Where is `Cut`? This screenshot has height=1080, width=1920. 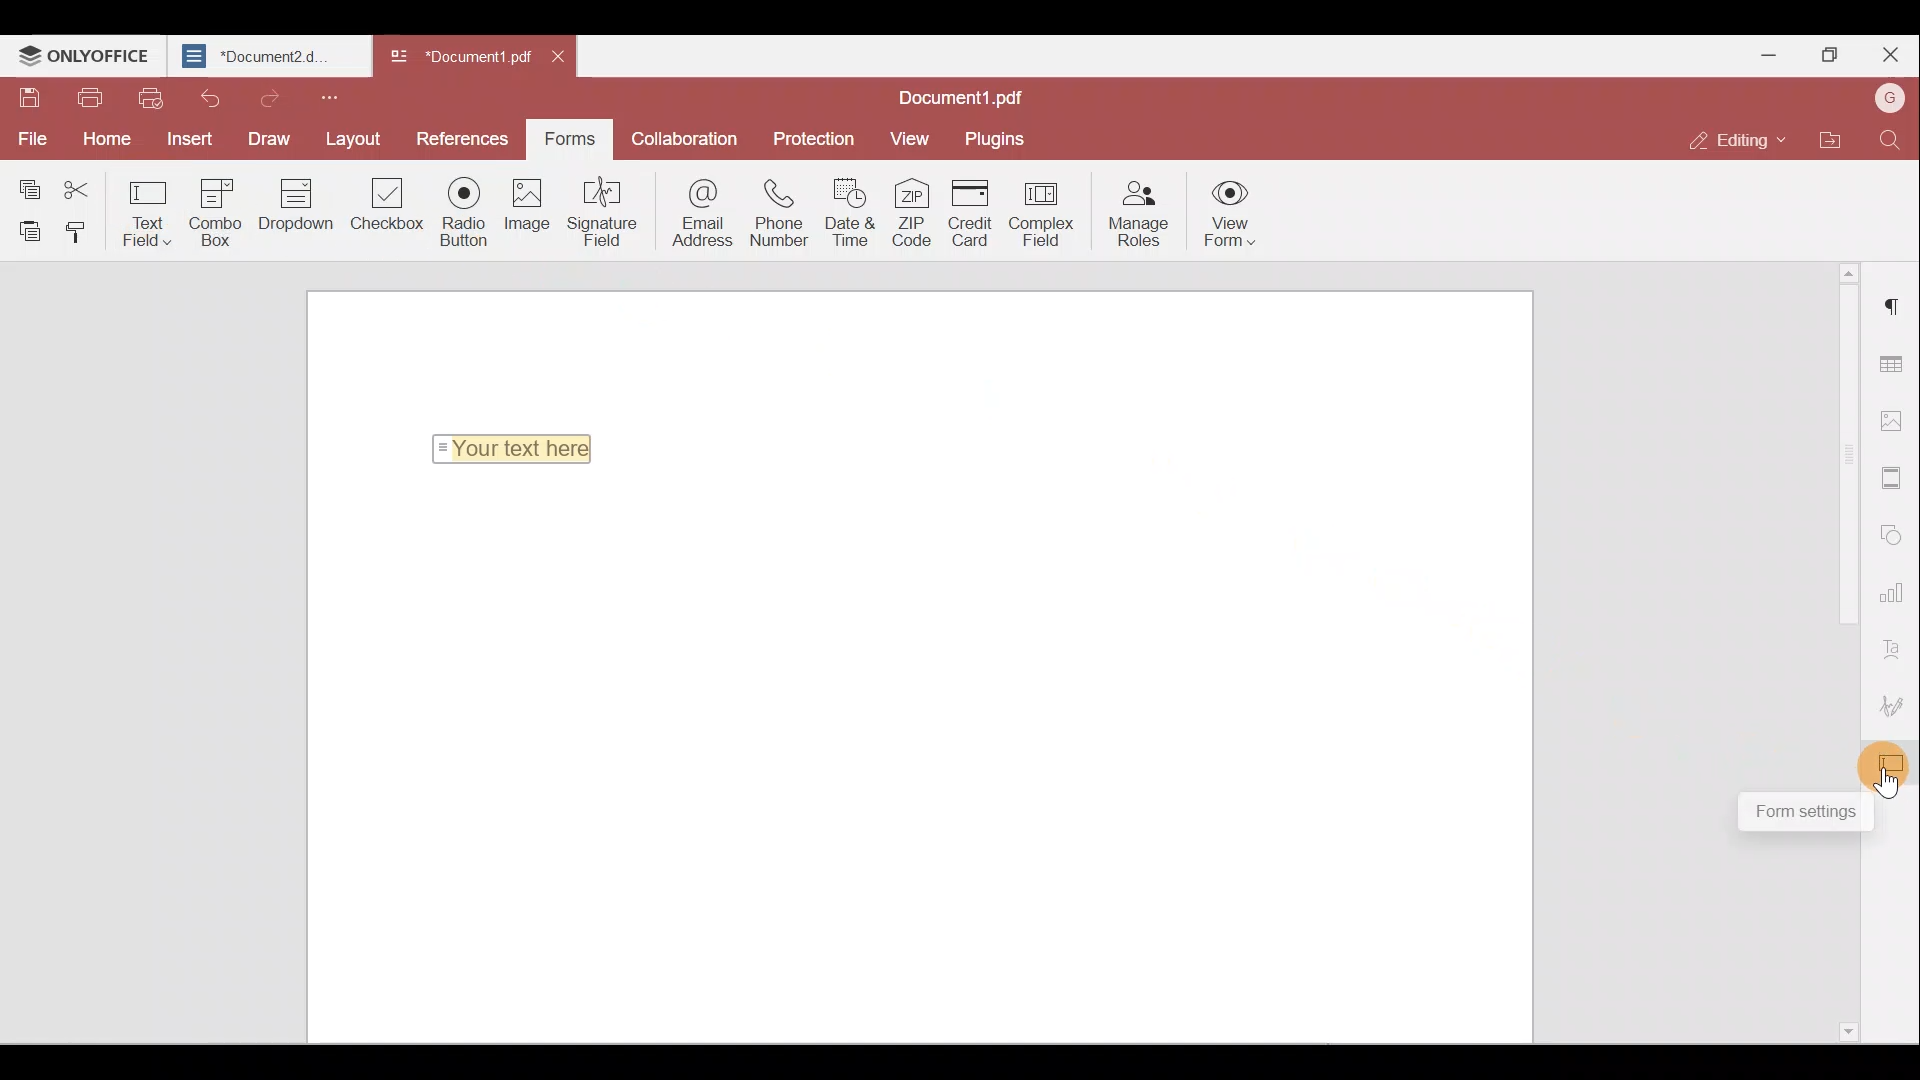 Cut is located at coordinates (84, 184).